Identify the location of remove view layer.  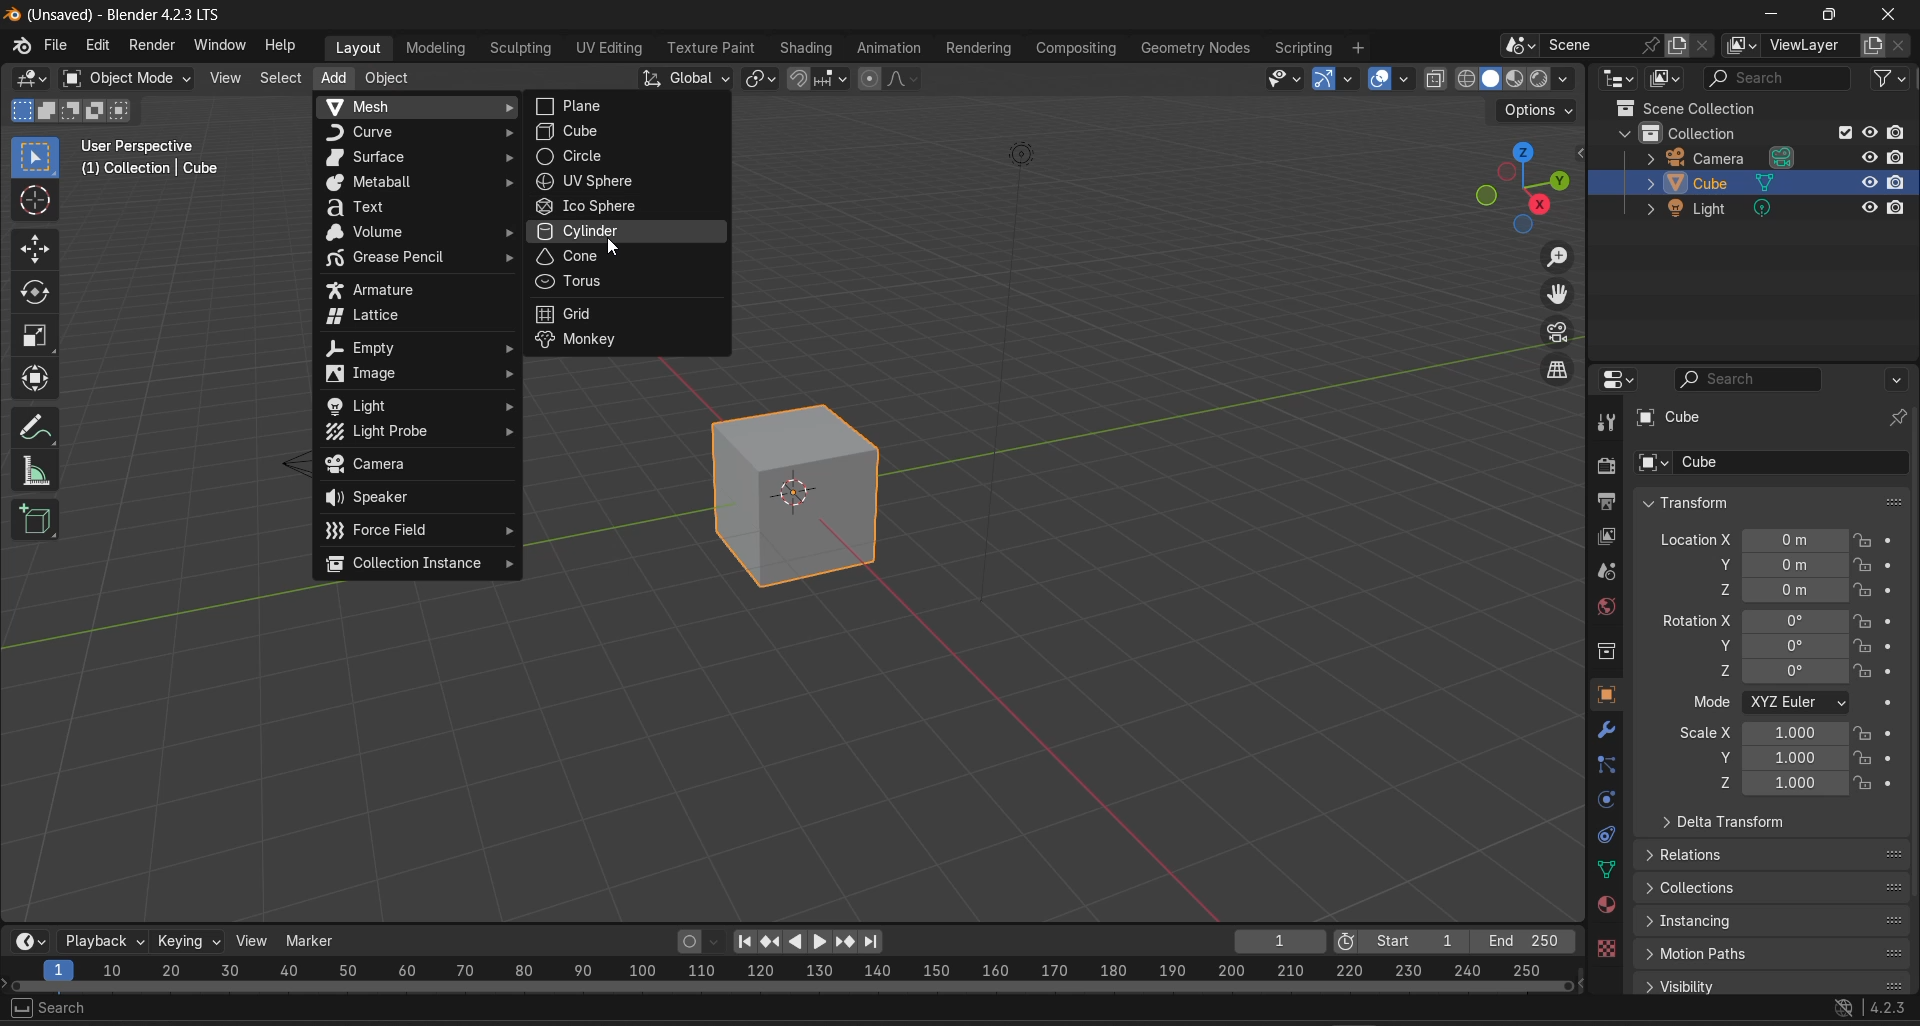
(1900, 47).